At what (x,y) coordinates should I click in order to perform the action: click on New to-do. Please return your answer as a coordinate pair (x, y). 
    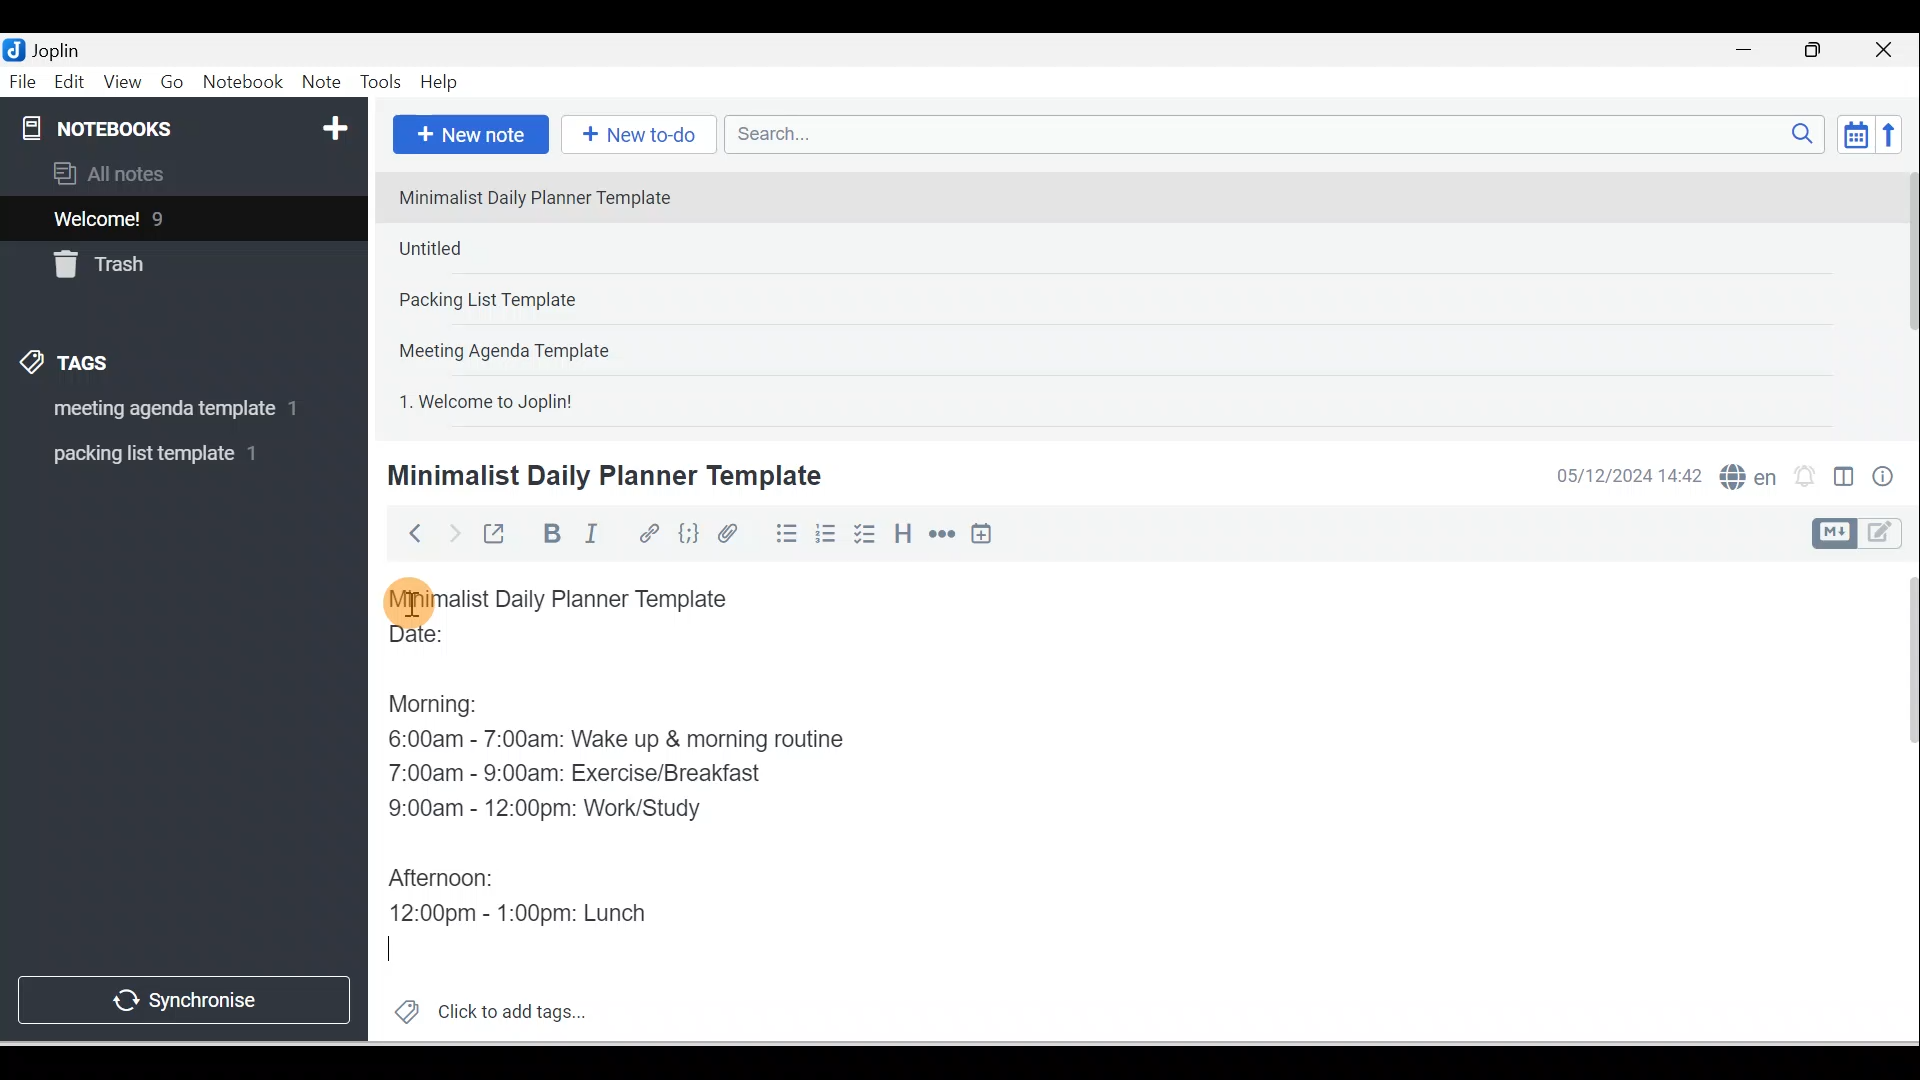
    Looking at the image, I should click on (634, 136).